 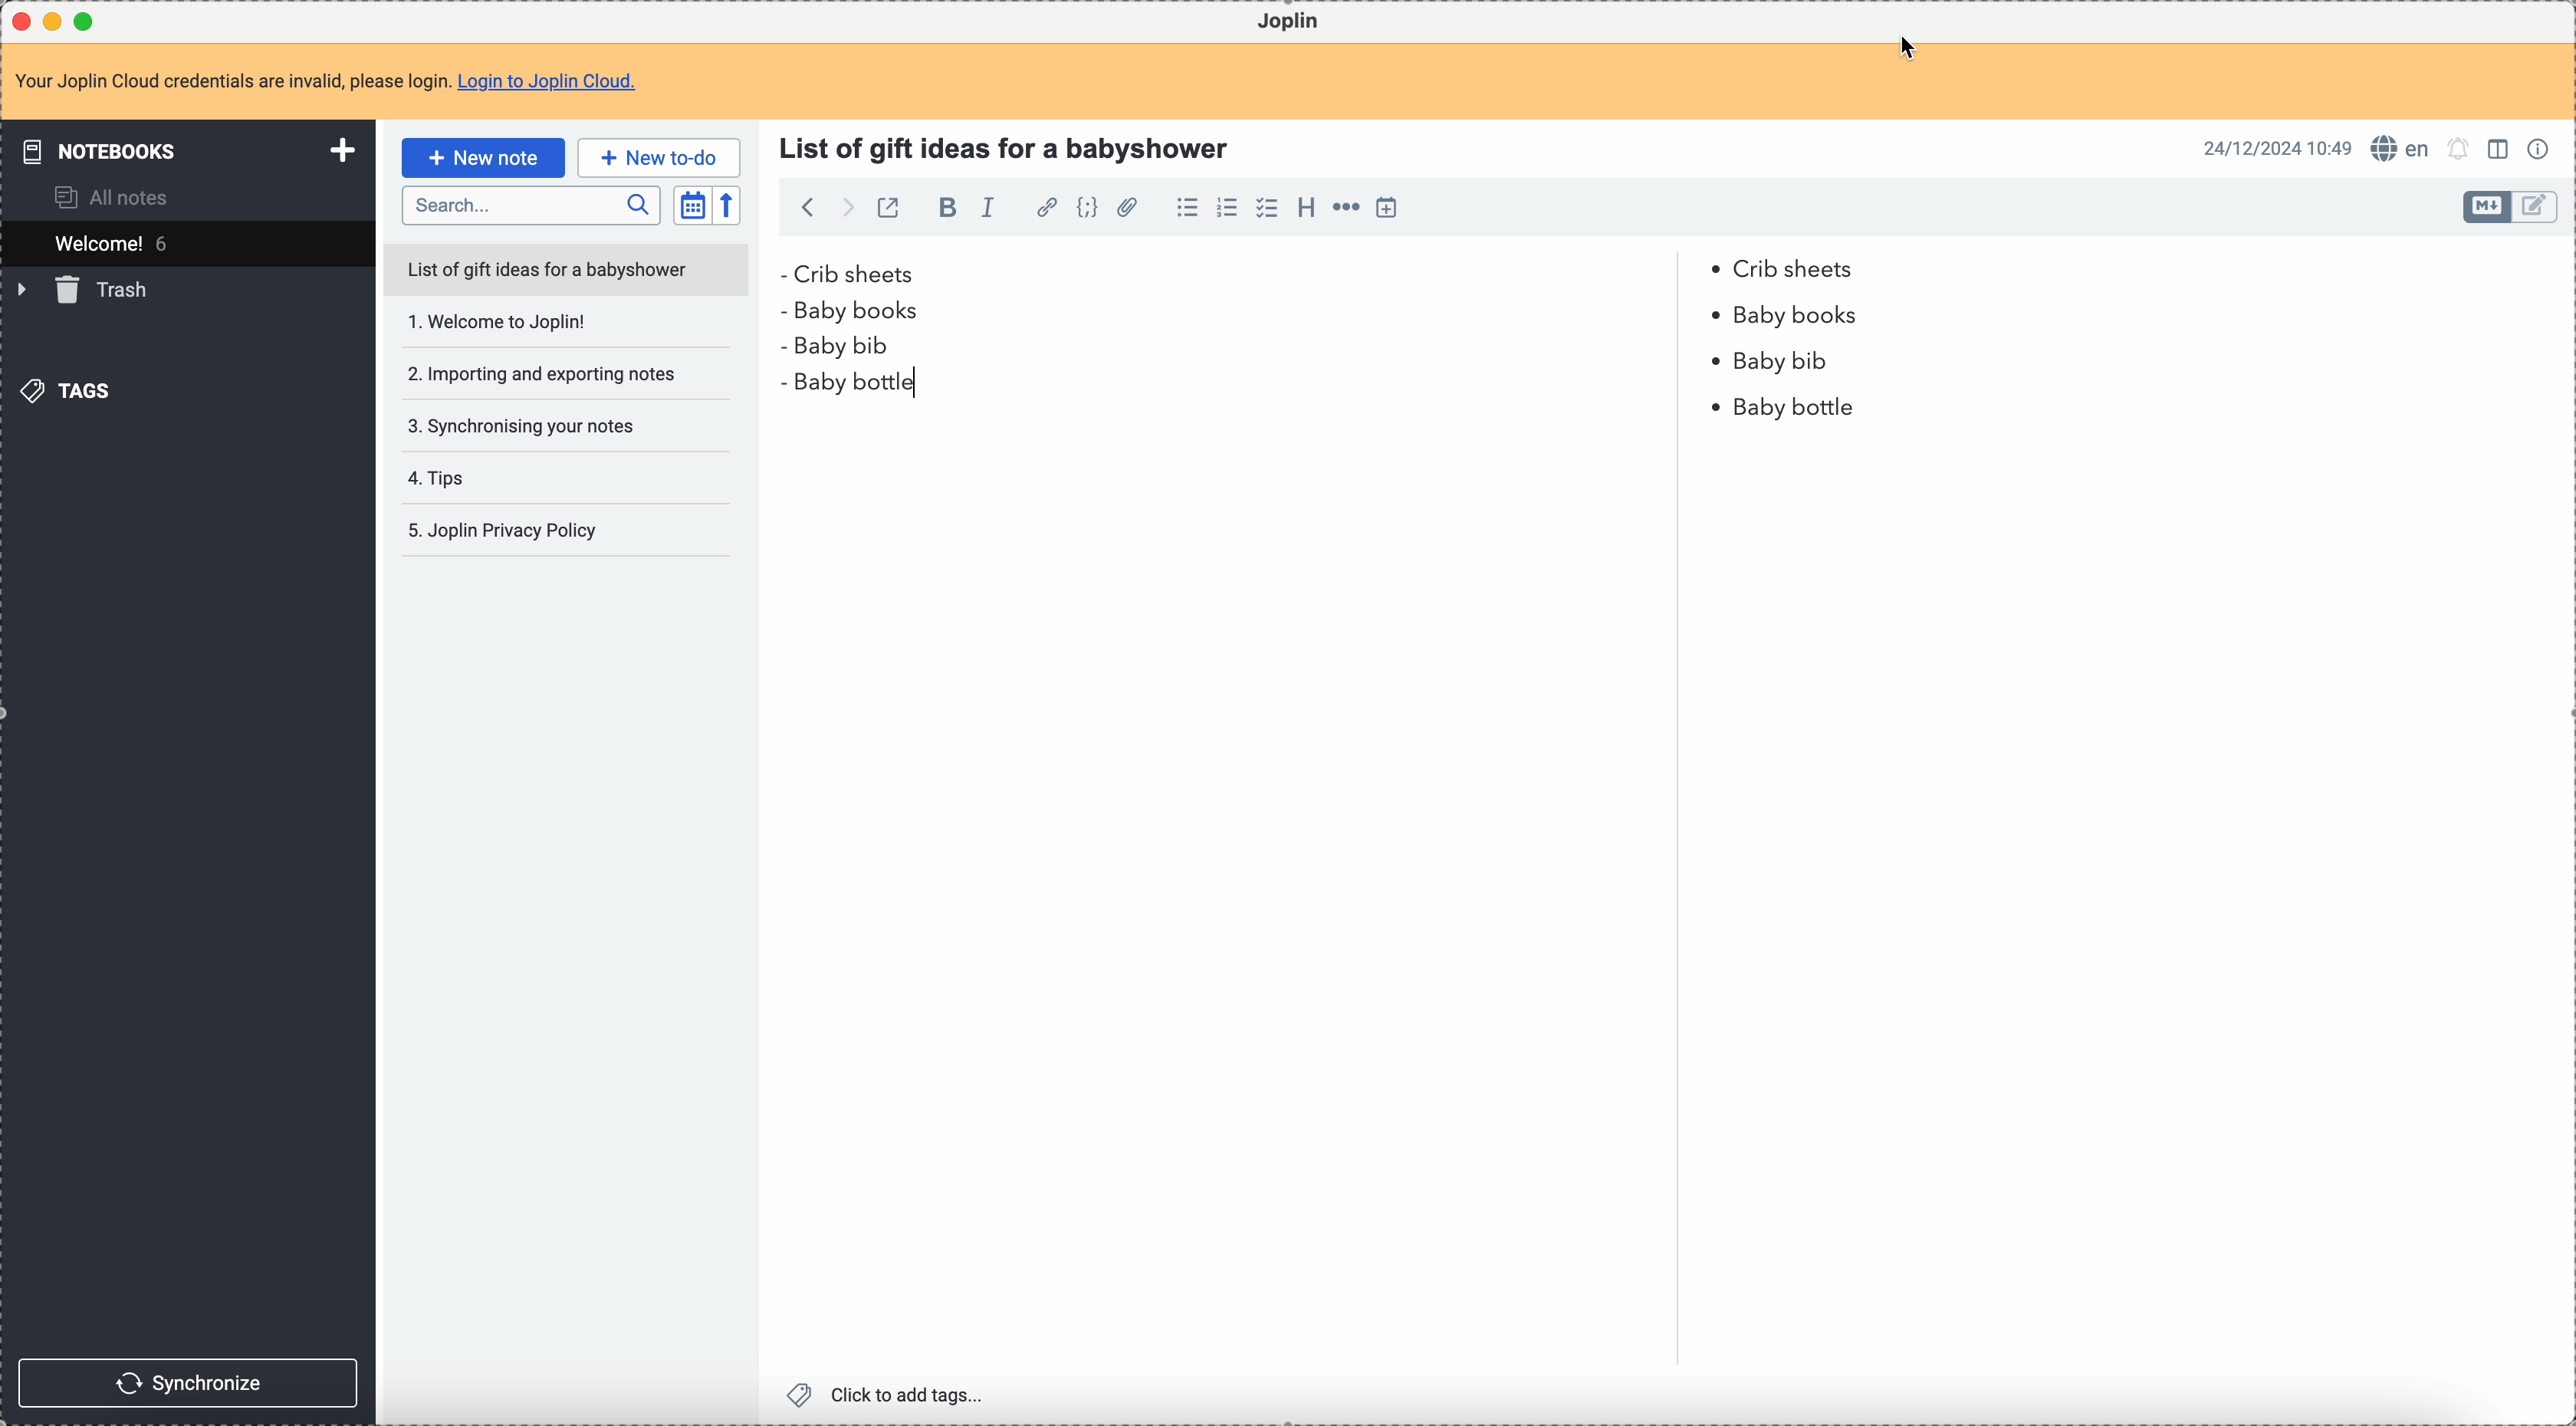 I want to click on trash, so click(x=87, y=292).